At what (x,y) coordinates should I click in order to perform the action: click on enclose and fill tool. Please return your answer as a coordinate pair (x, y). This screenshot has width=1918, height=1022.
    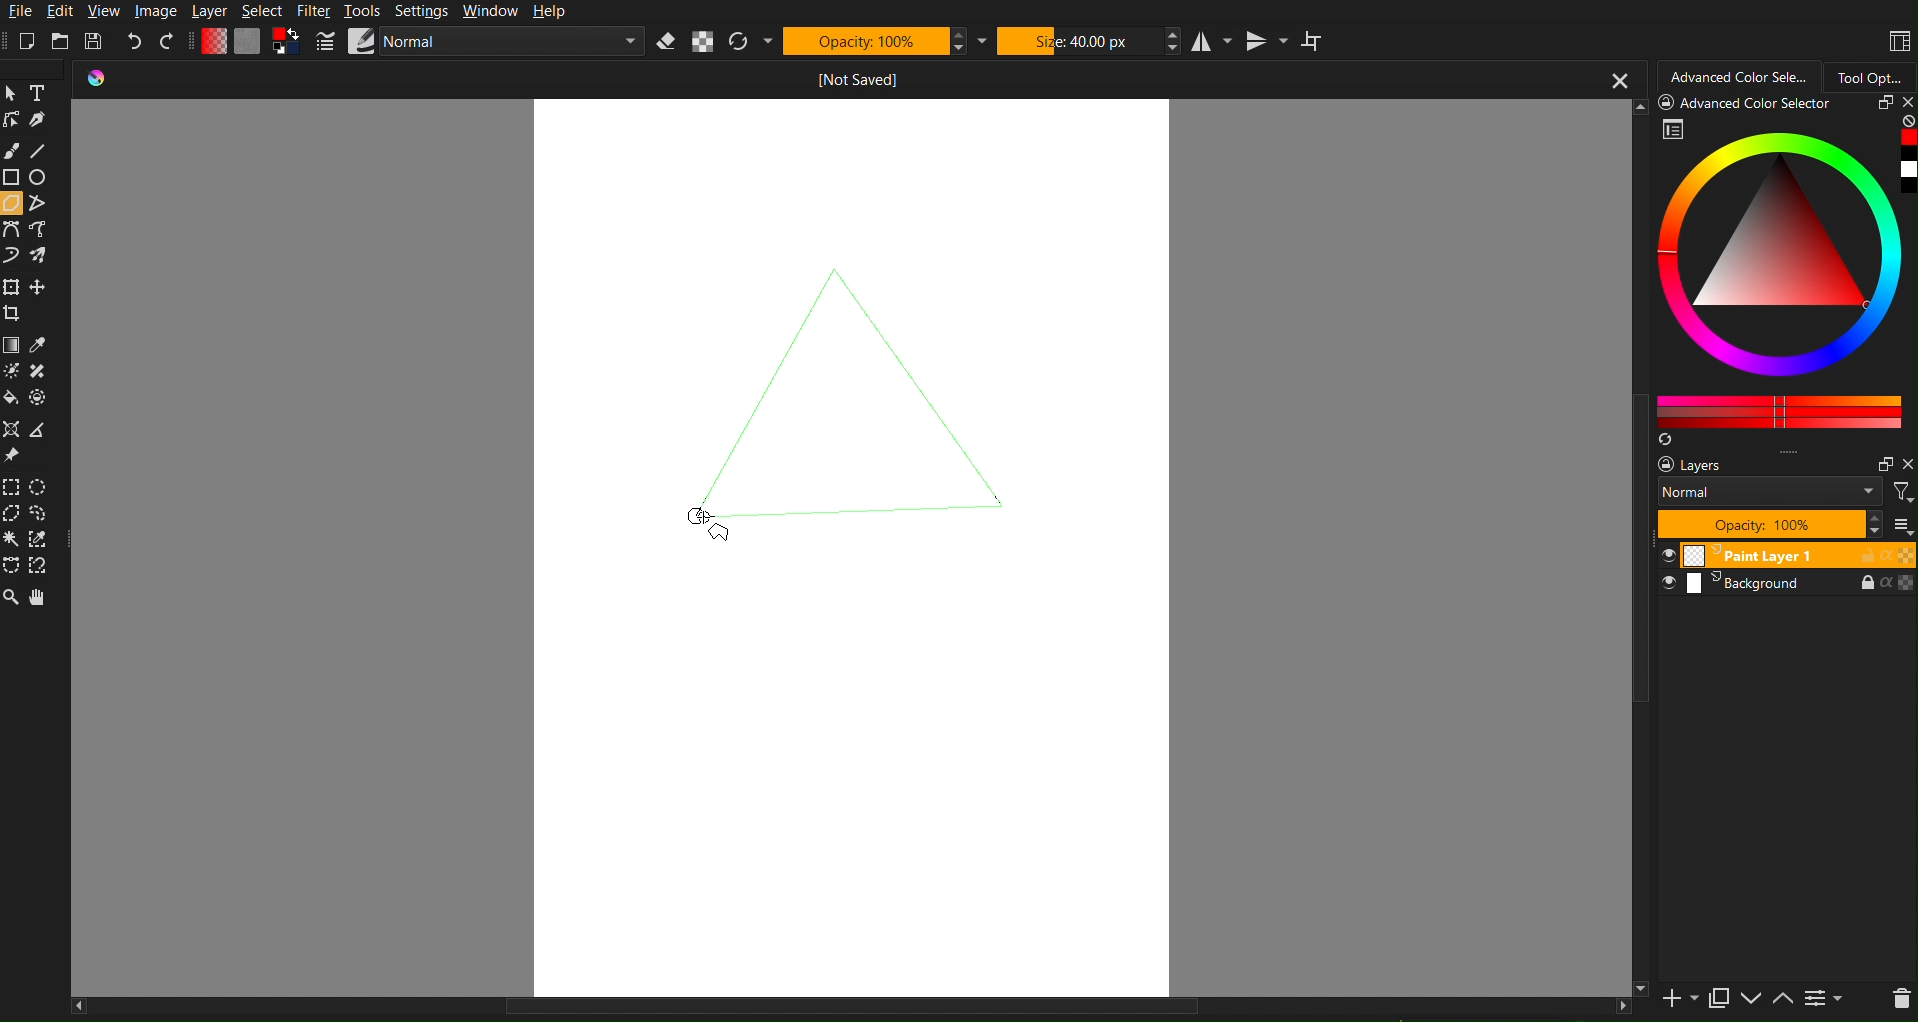
    Looking at the image, I should click on (40, 397).